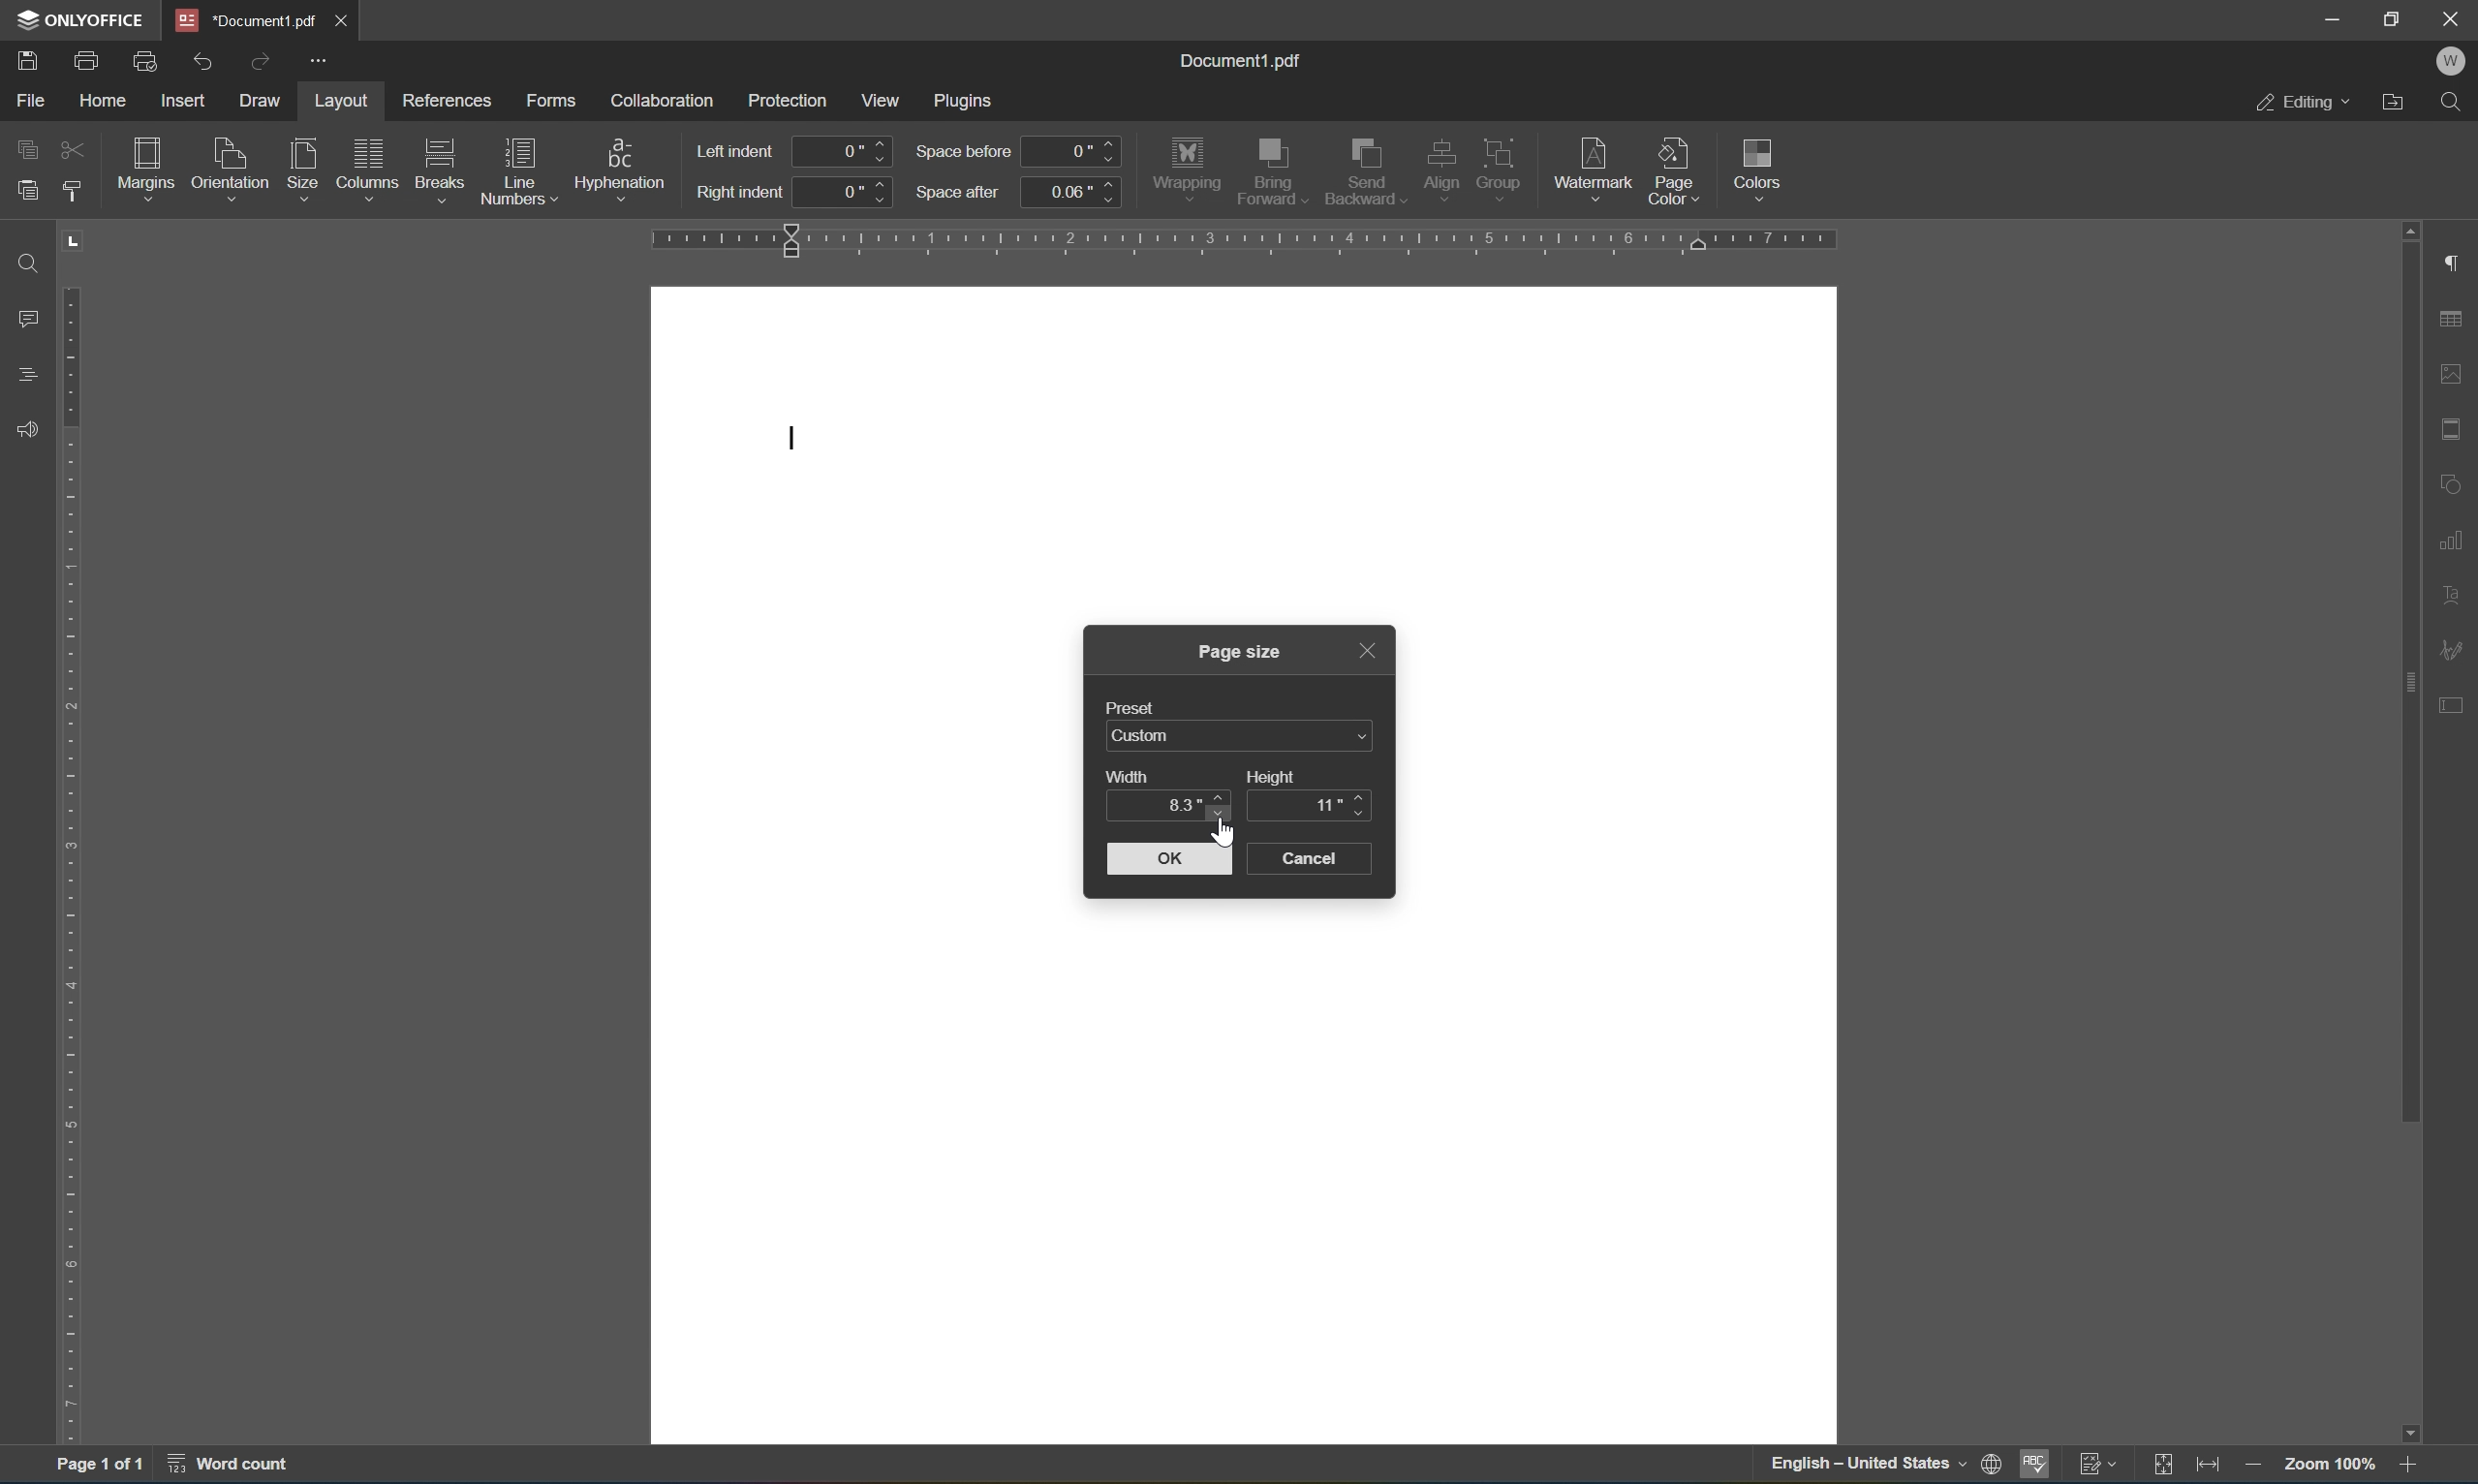 Image resolution: width=2478 pixels, height=1484 pixels. I want to click on page colors, so click(1673, 170).